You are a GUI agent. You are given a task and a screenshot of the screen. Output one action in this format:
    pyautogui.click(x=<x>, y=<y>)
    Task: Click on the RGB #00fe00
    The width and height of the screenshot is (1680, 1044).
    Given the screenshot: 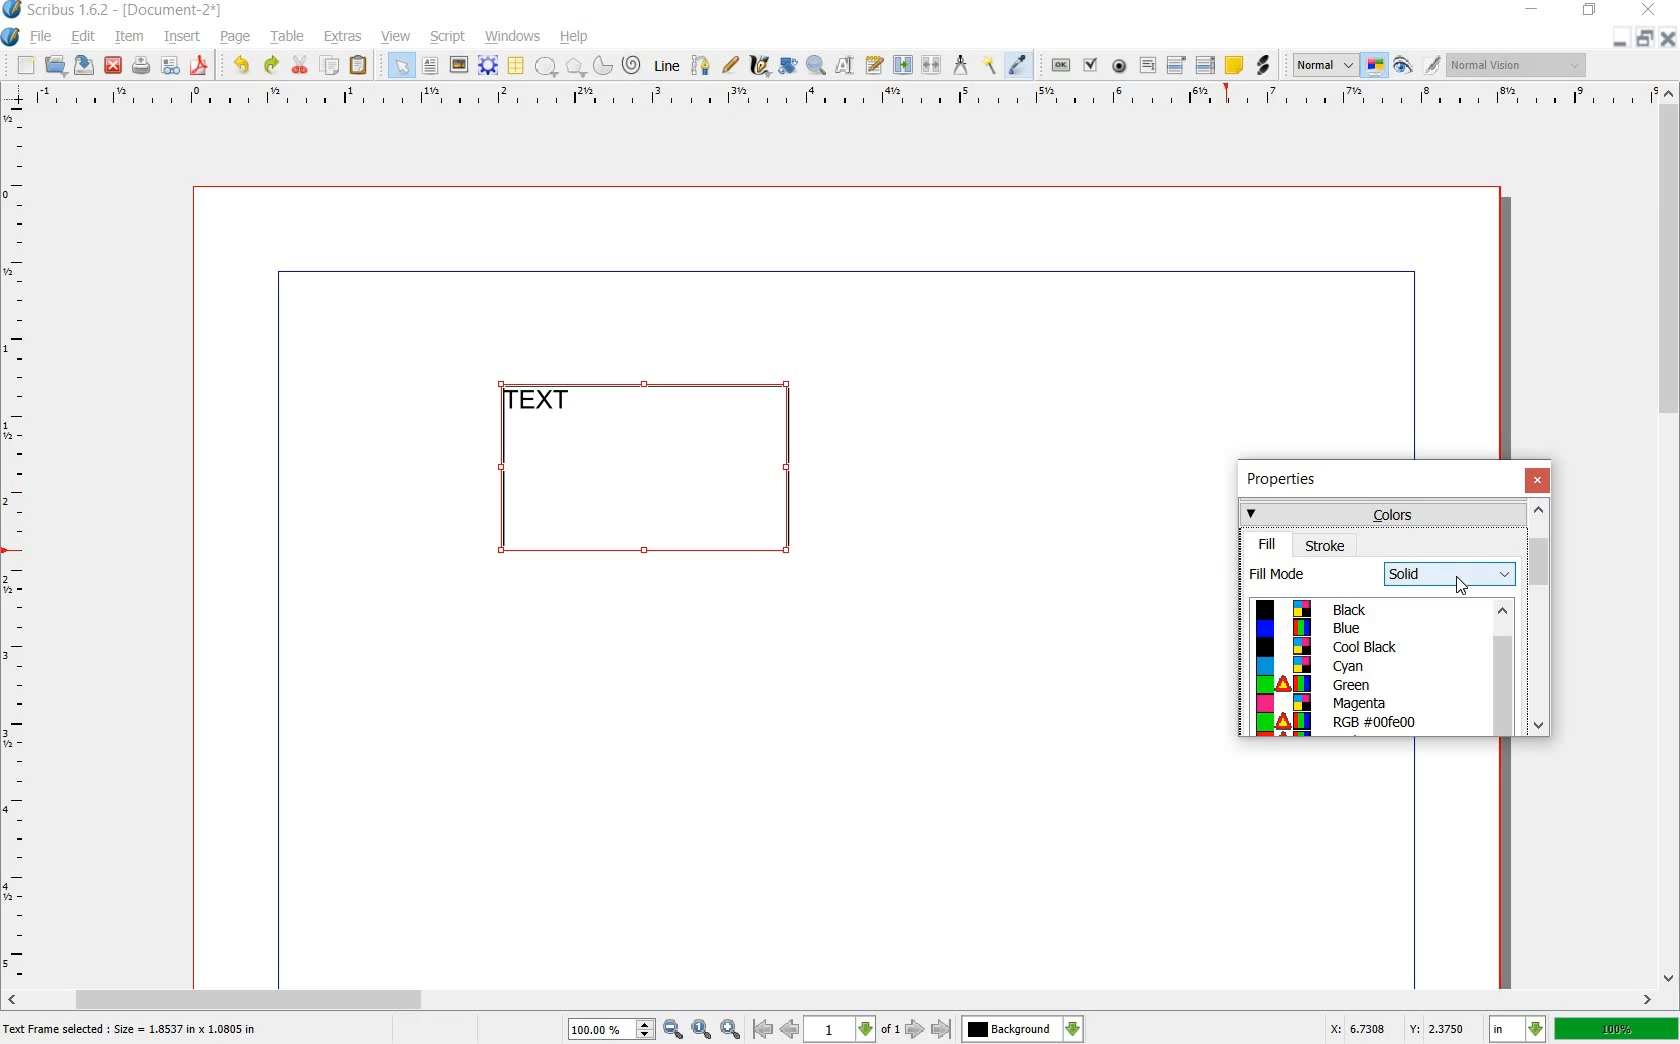 What is the action you would take?
    pyautogui.click(x=1378, y=722)
    